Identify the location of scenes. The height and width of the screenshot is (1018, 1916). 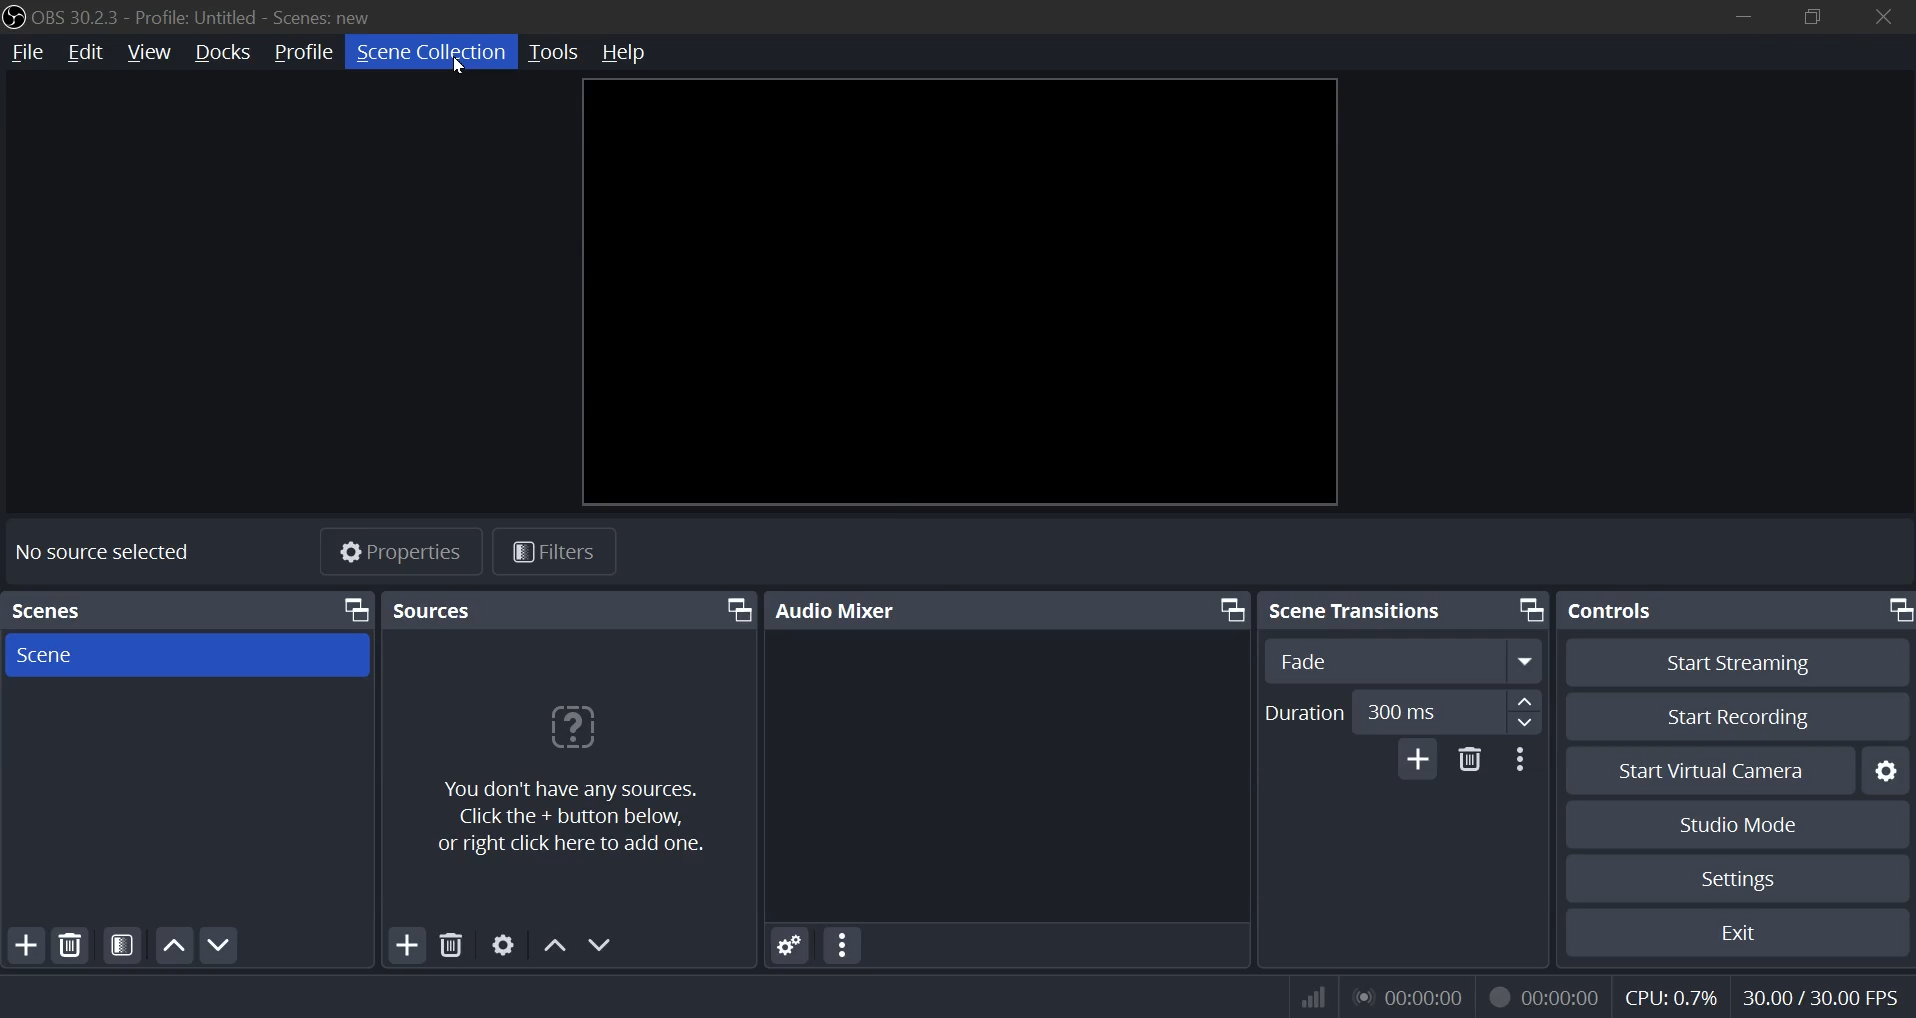
(54, 610).